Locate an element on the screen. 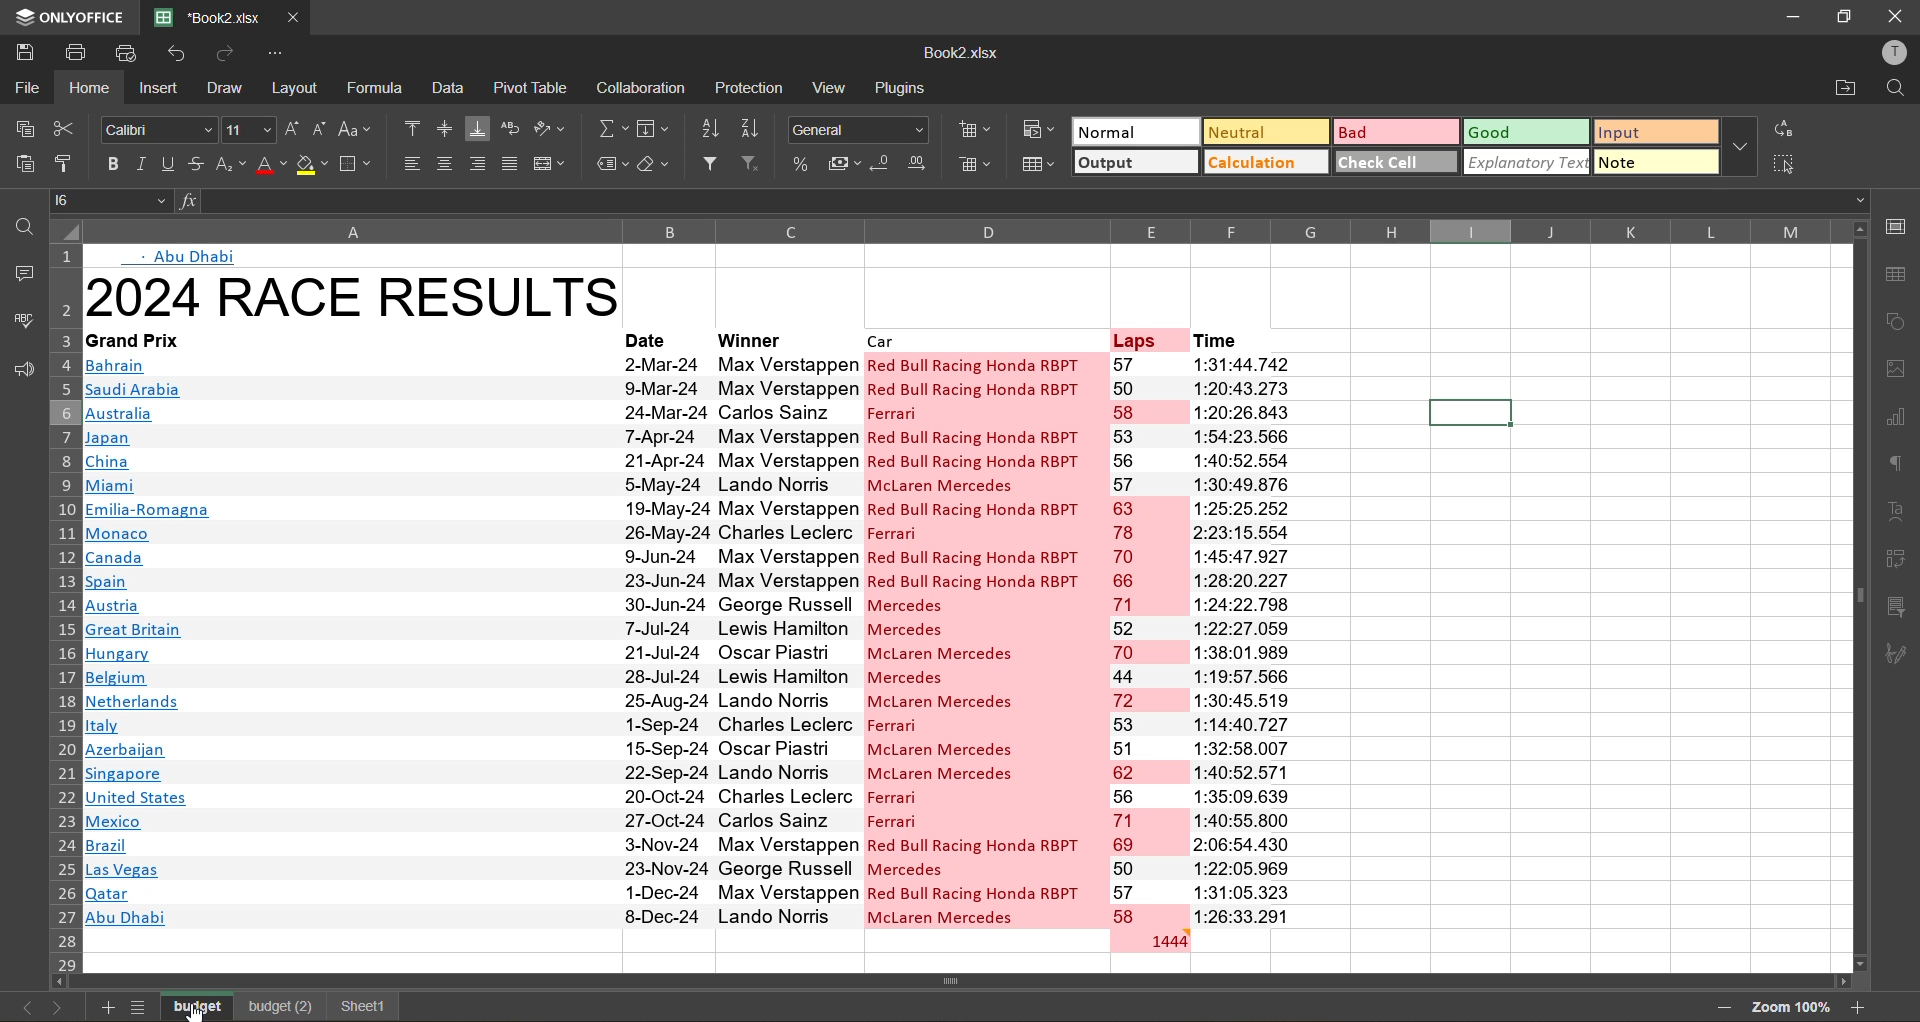  car name is located at coordinates (984, 638).